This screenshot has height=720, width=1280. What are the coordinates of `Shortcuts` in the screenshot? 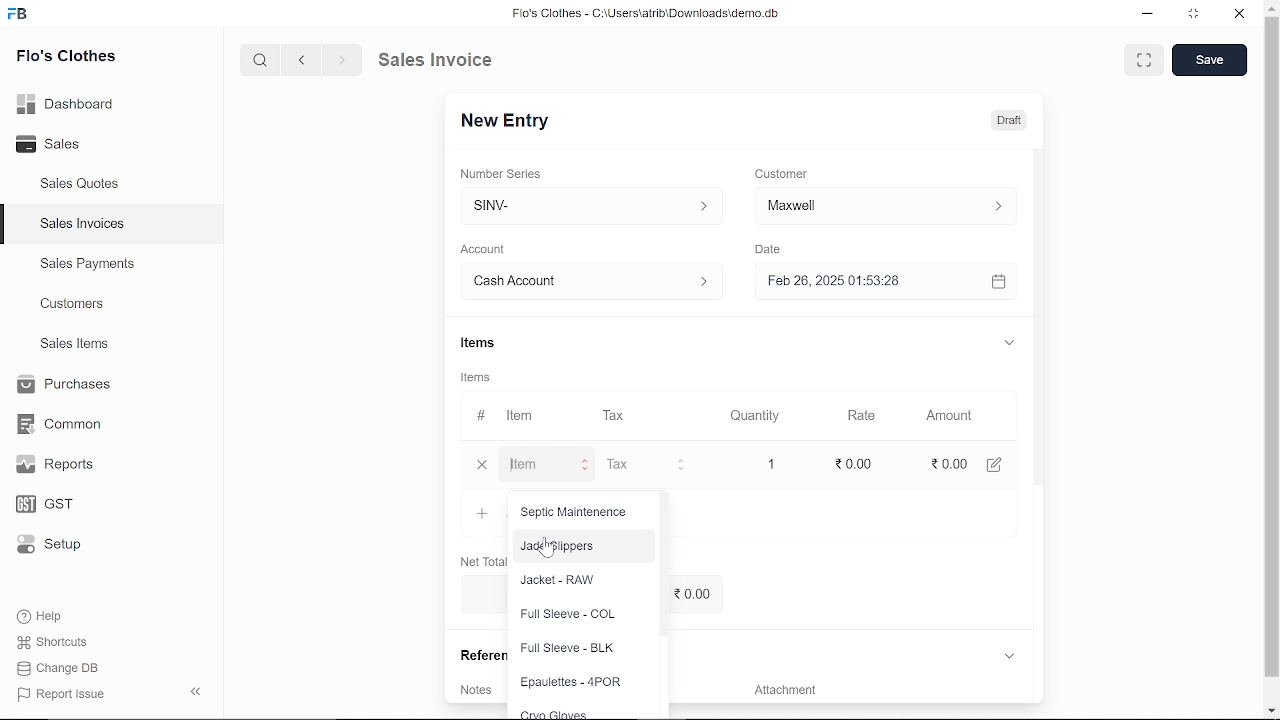 It's located at (63, 643).